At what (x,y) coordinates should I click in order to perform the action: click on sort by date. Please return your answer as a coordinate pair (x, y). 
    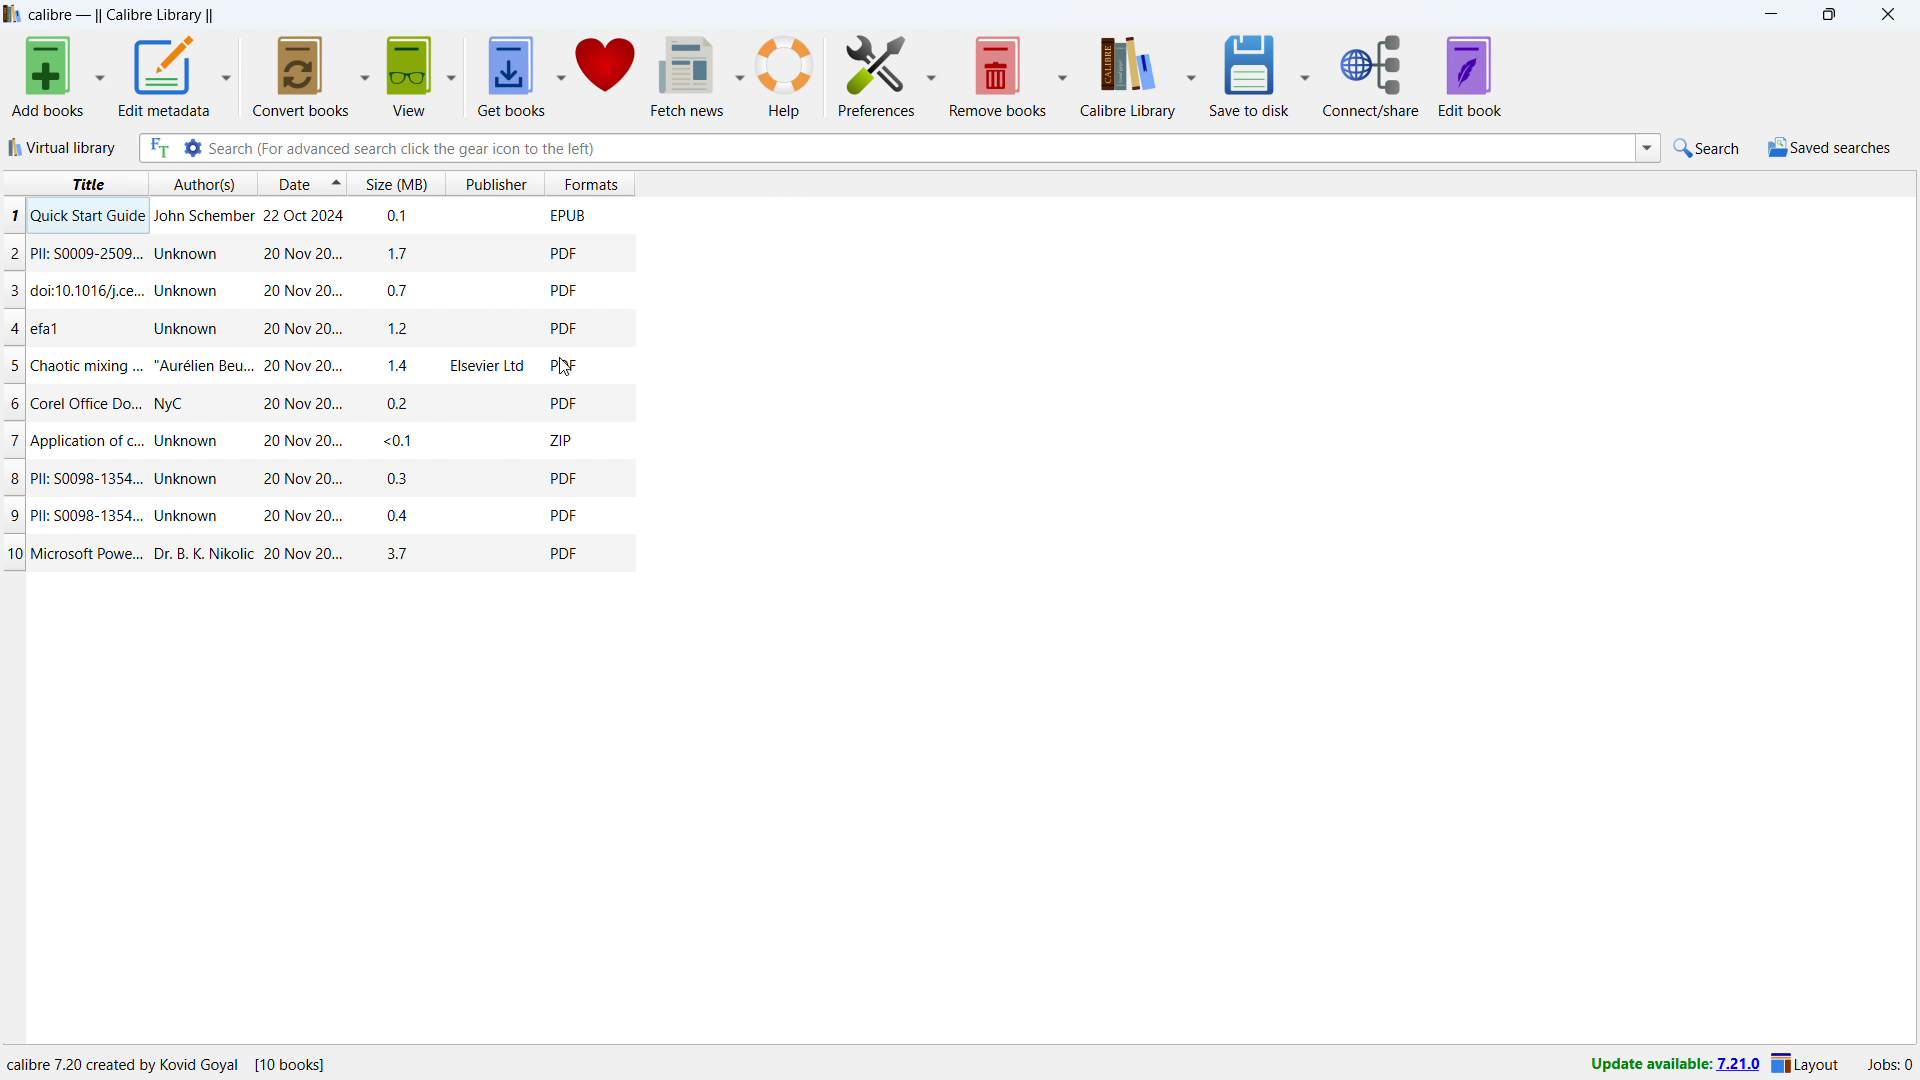
    Looking at the image, I should click on (292, 183).